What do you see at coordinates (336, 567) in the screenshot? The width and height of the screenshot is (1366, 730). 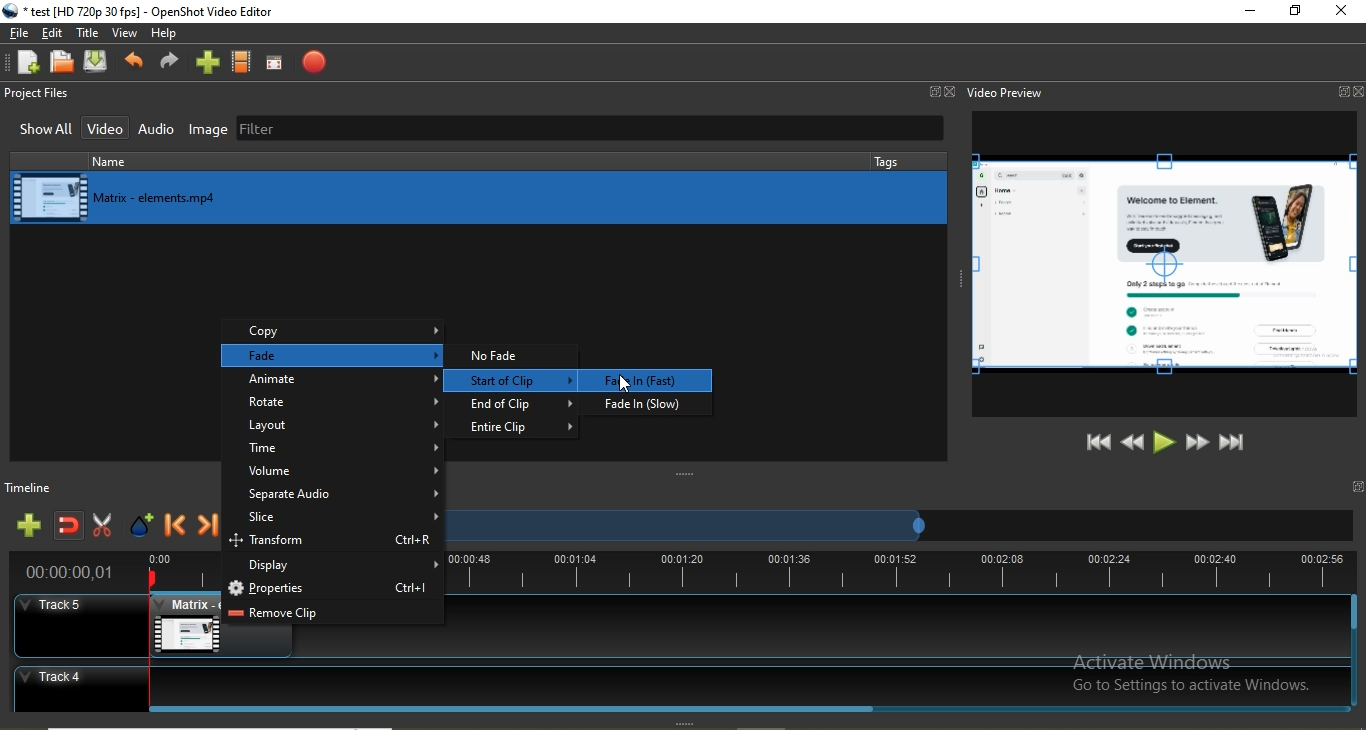 I see `display` at bounding box center [336, 567].